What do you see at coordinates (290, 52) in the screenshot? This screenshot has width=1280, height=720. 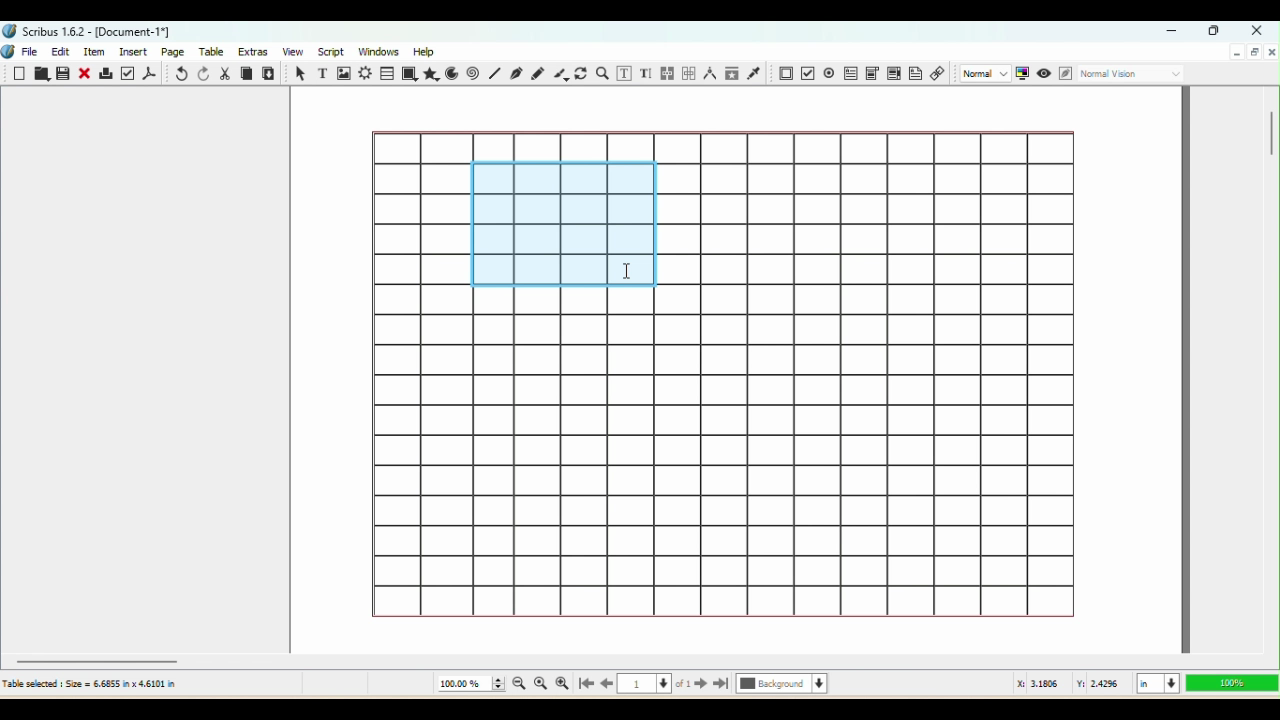 I see `View` at bounding box center [290, 52].